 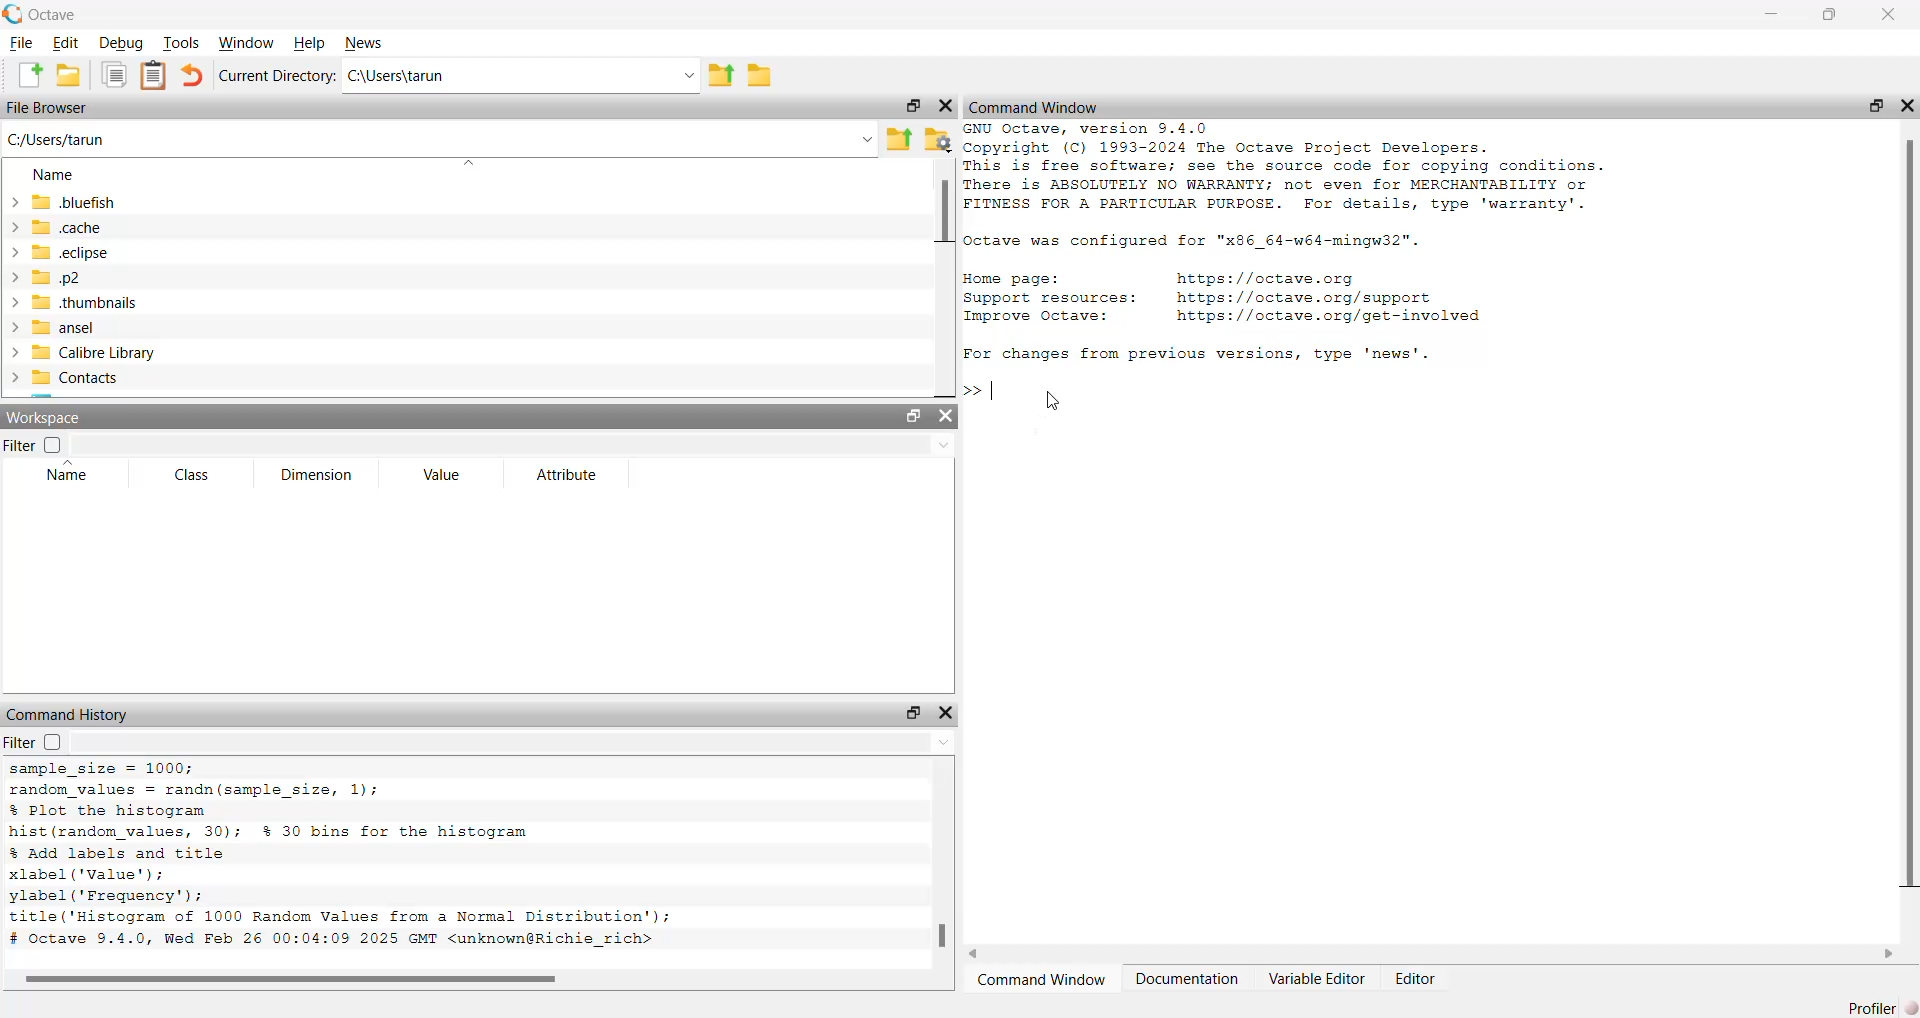 I want to click on Profiler, so click(x=1880, y=1007).